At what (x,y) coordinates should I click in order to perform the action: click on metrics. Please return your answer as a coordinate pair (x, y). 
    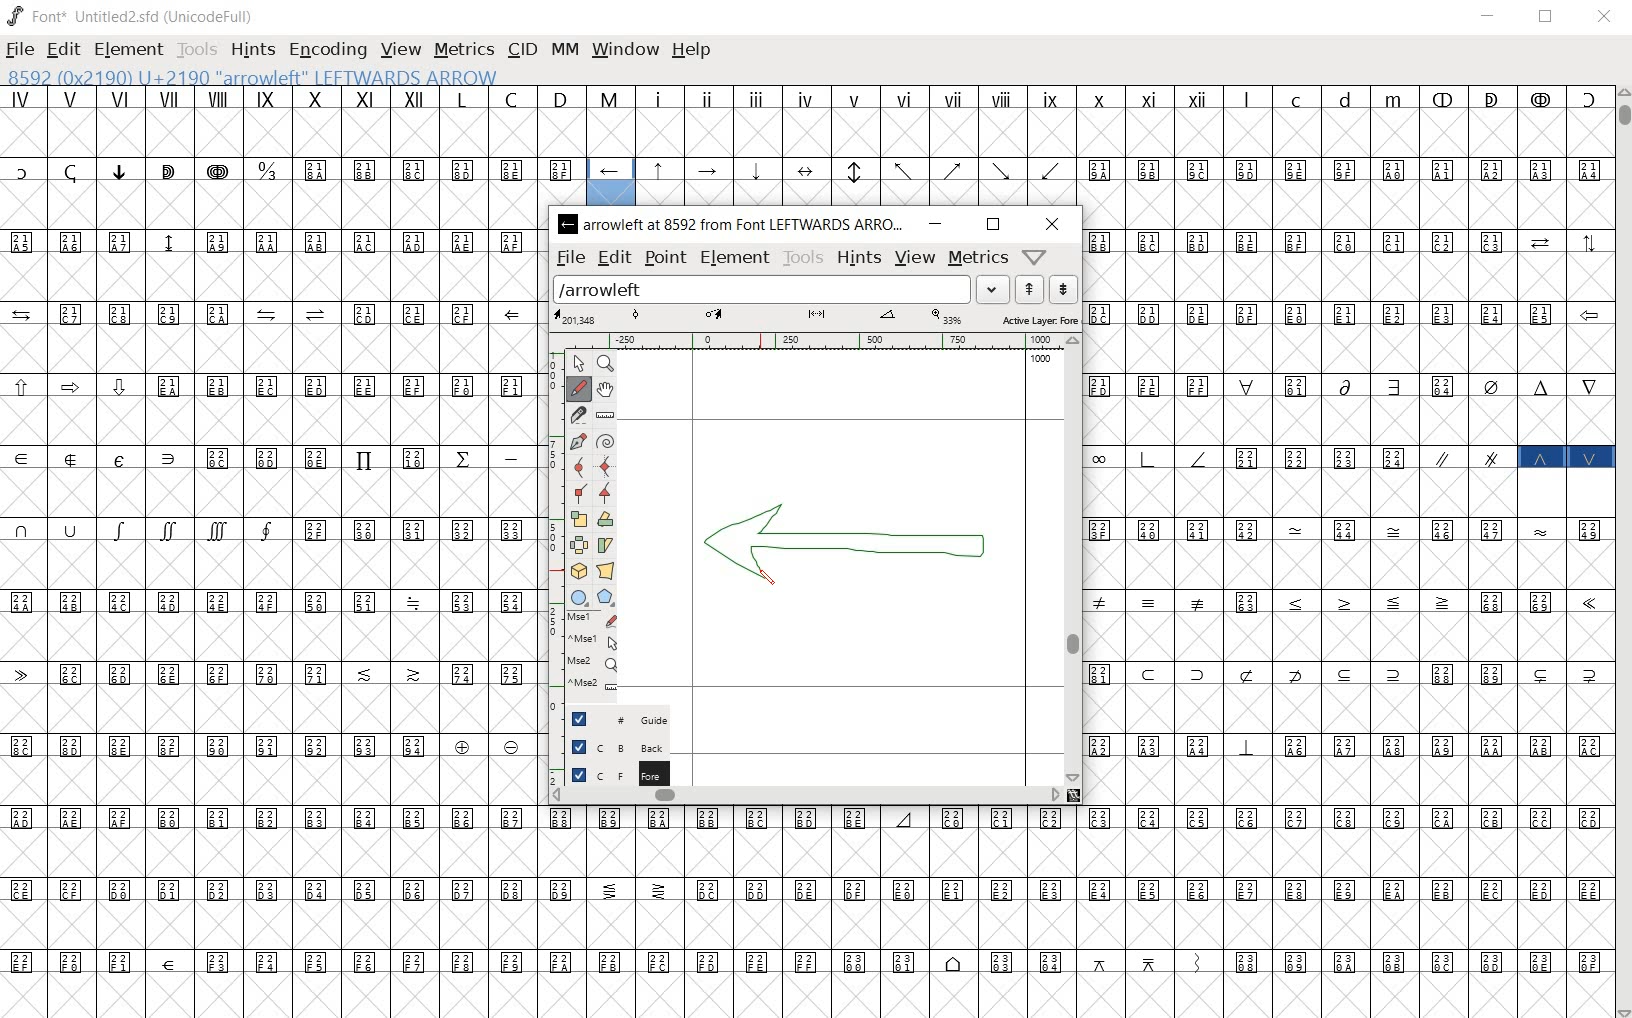
    Looking at the image, I should click on (976, 257).